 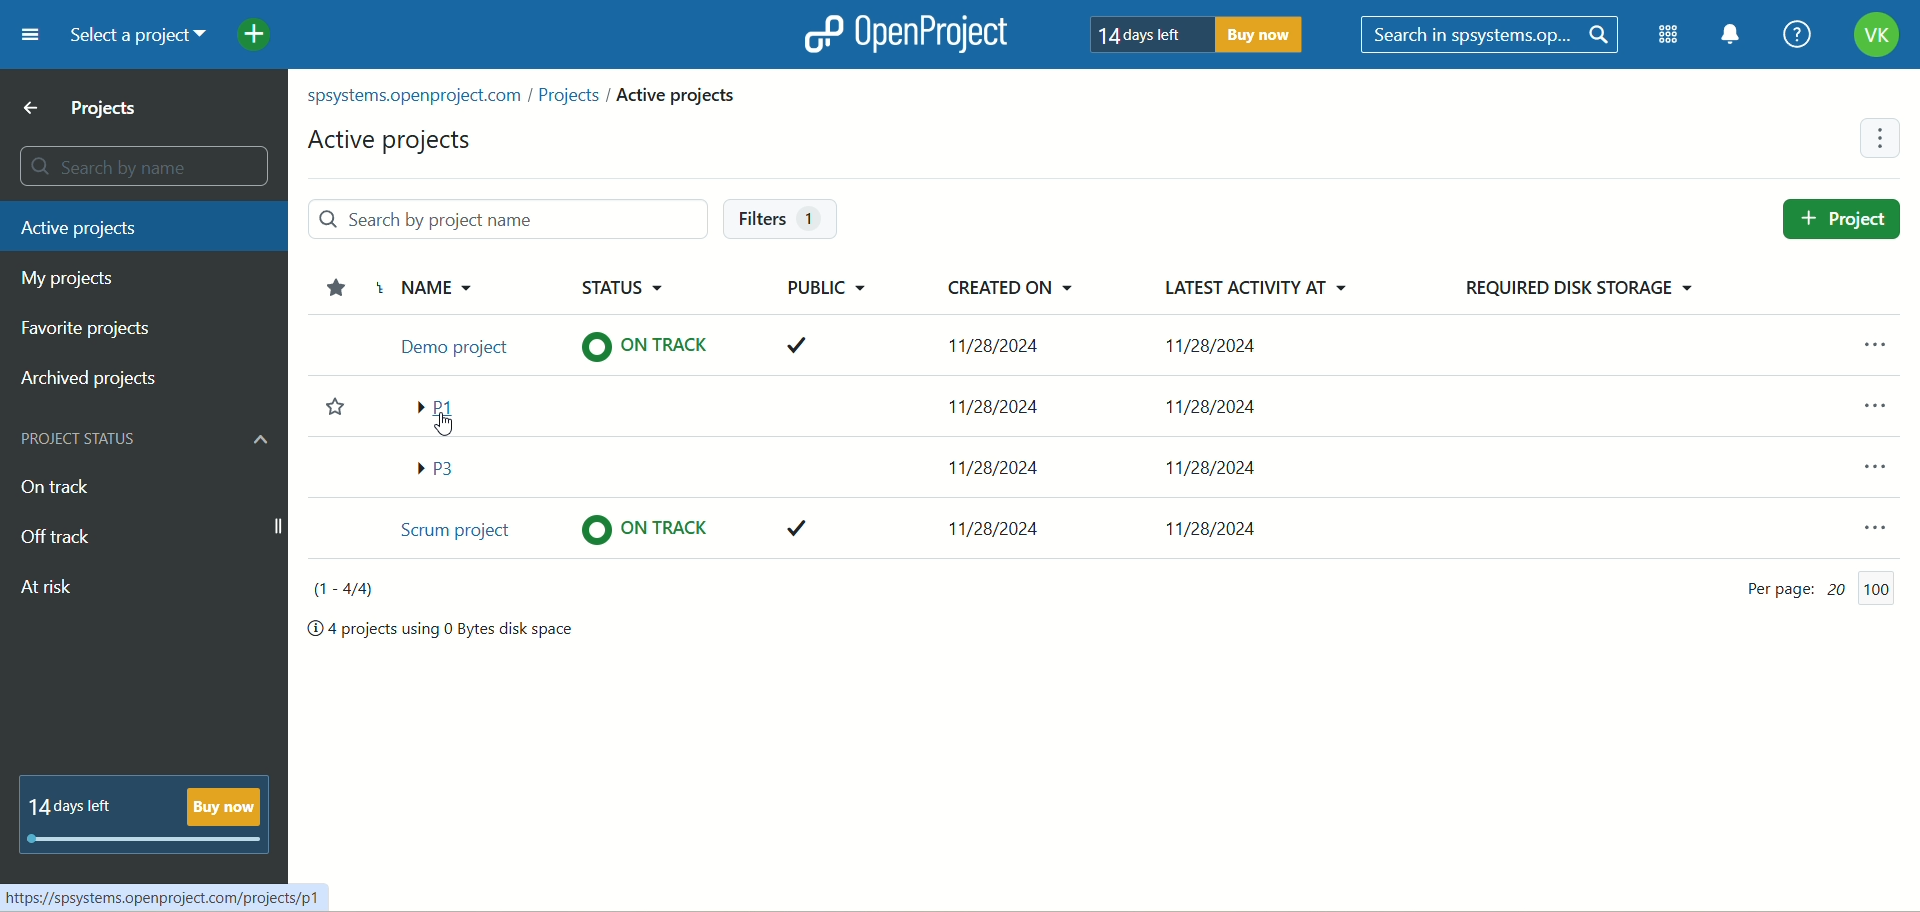 What do you see at coordinates (1873, 399) in the screenshot?
I see `menu` at bounding box center [1873, 399].